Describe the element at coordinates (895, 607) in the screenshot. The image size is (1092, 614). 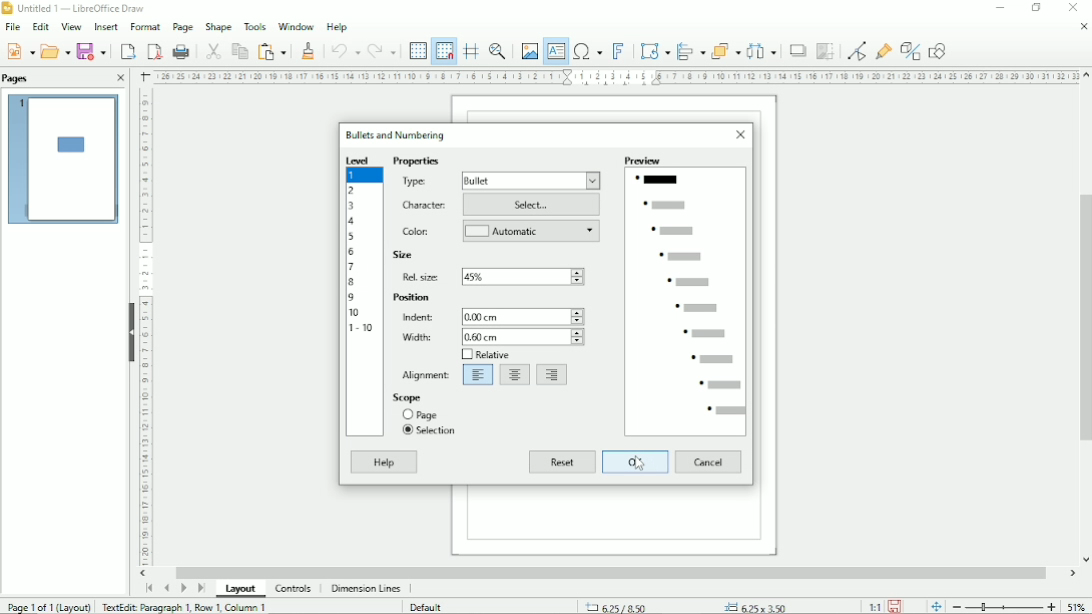
I see `Save` at that location.